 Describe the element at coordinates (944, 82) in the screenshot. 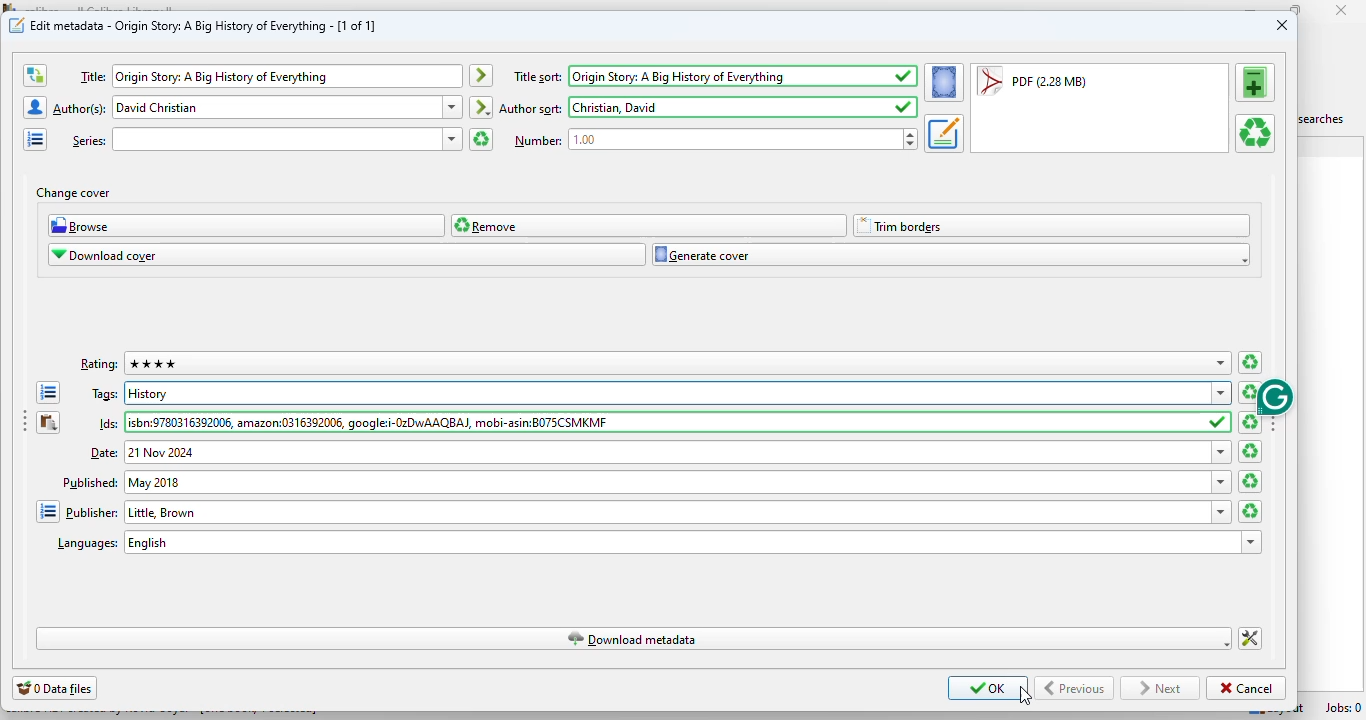

I see `set the cover for the book from the current format` at that location.